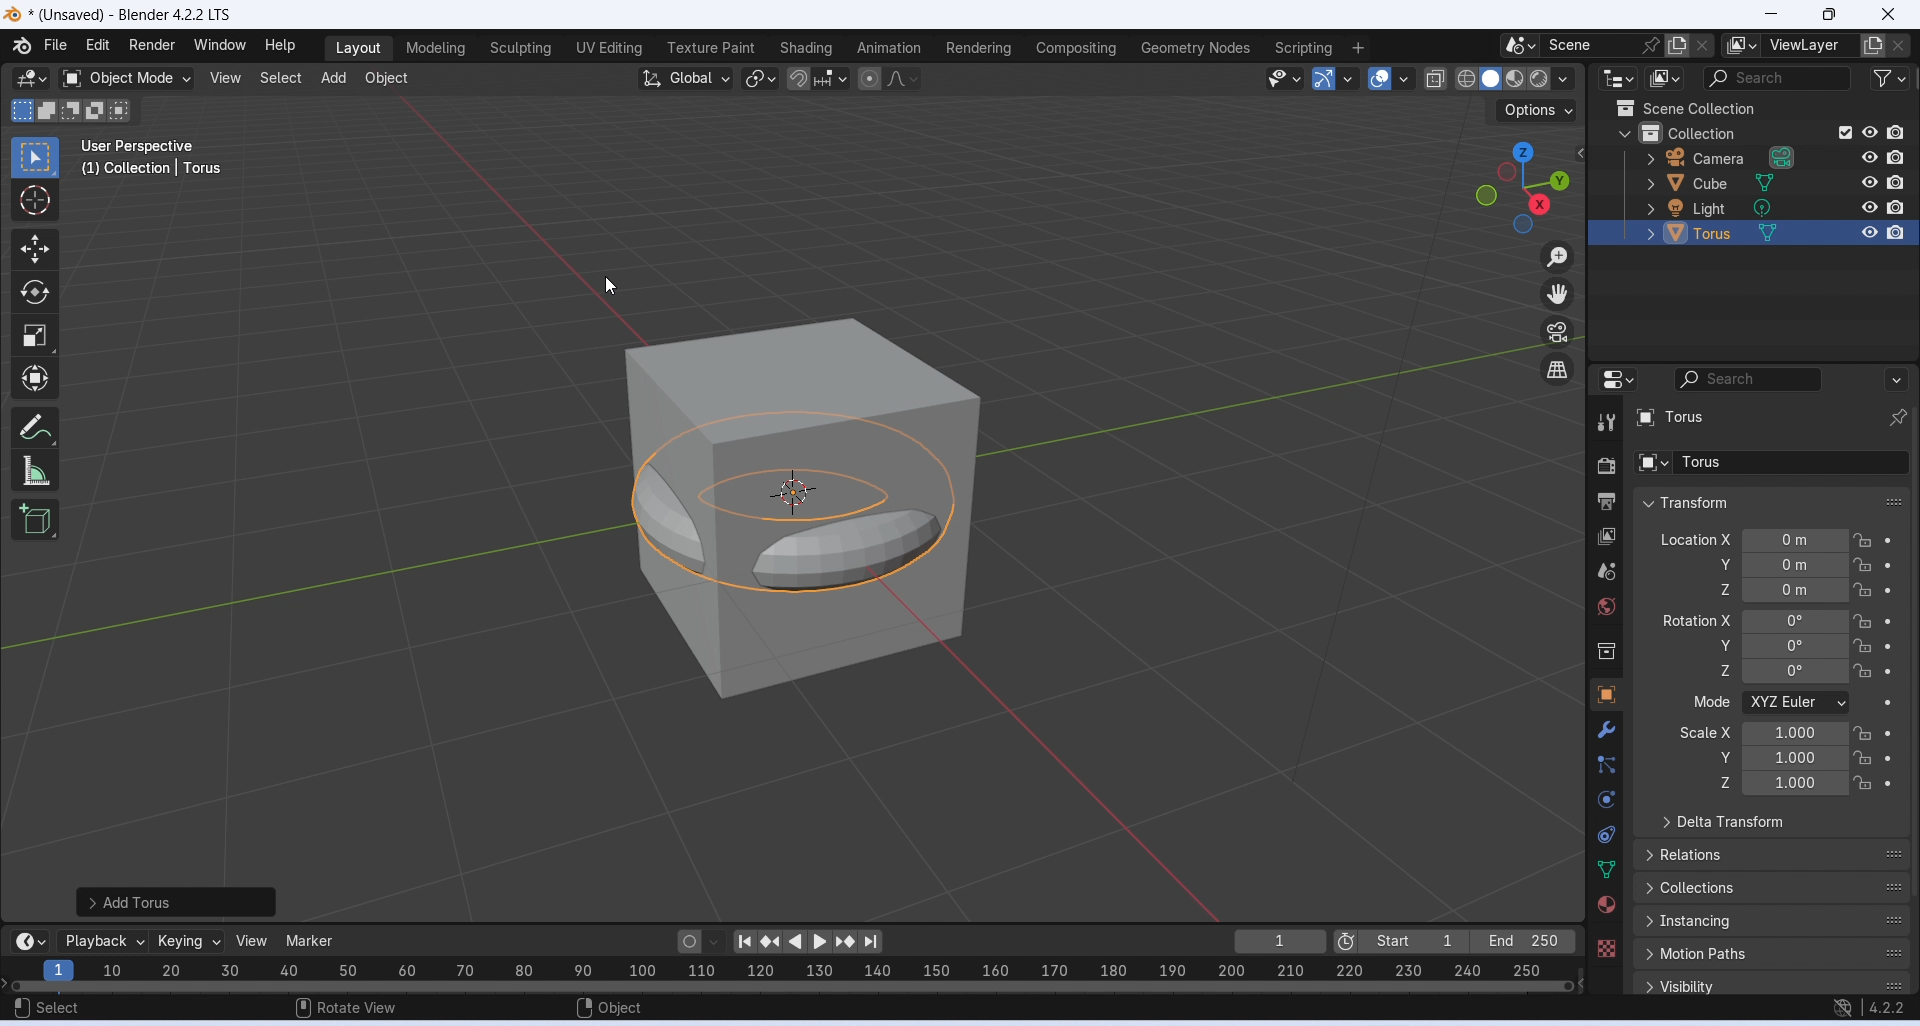 This screenshot has width=1920, height=1026. What do you see at coordinates (688, 940) in the screenshot?
I see `Auto keying` at bounding box center [688, 940].